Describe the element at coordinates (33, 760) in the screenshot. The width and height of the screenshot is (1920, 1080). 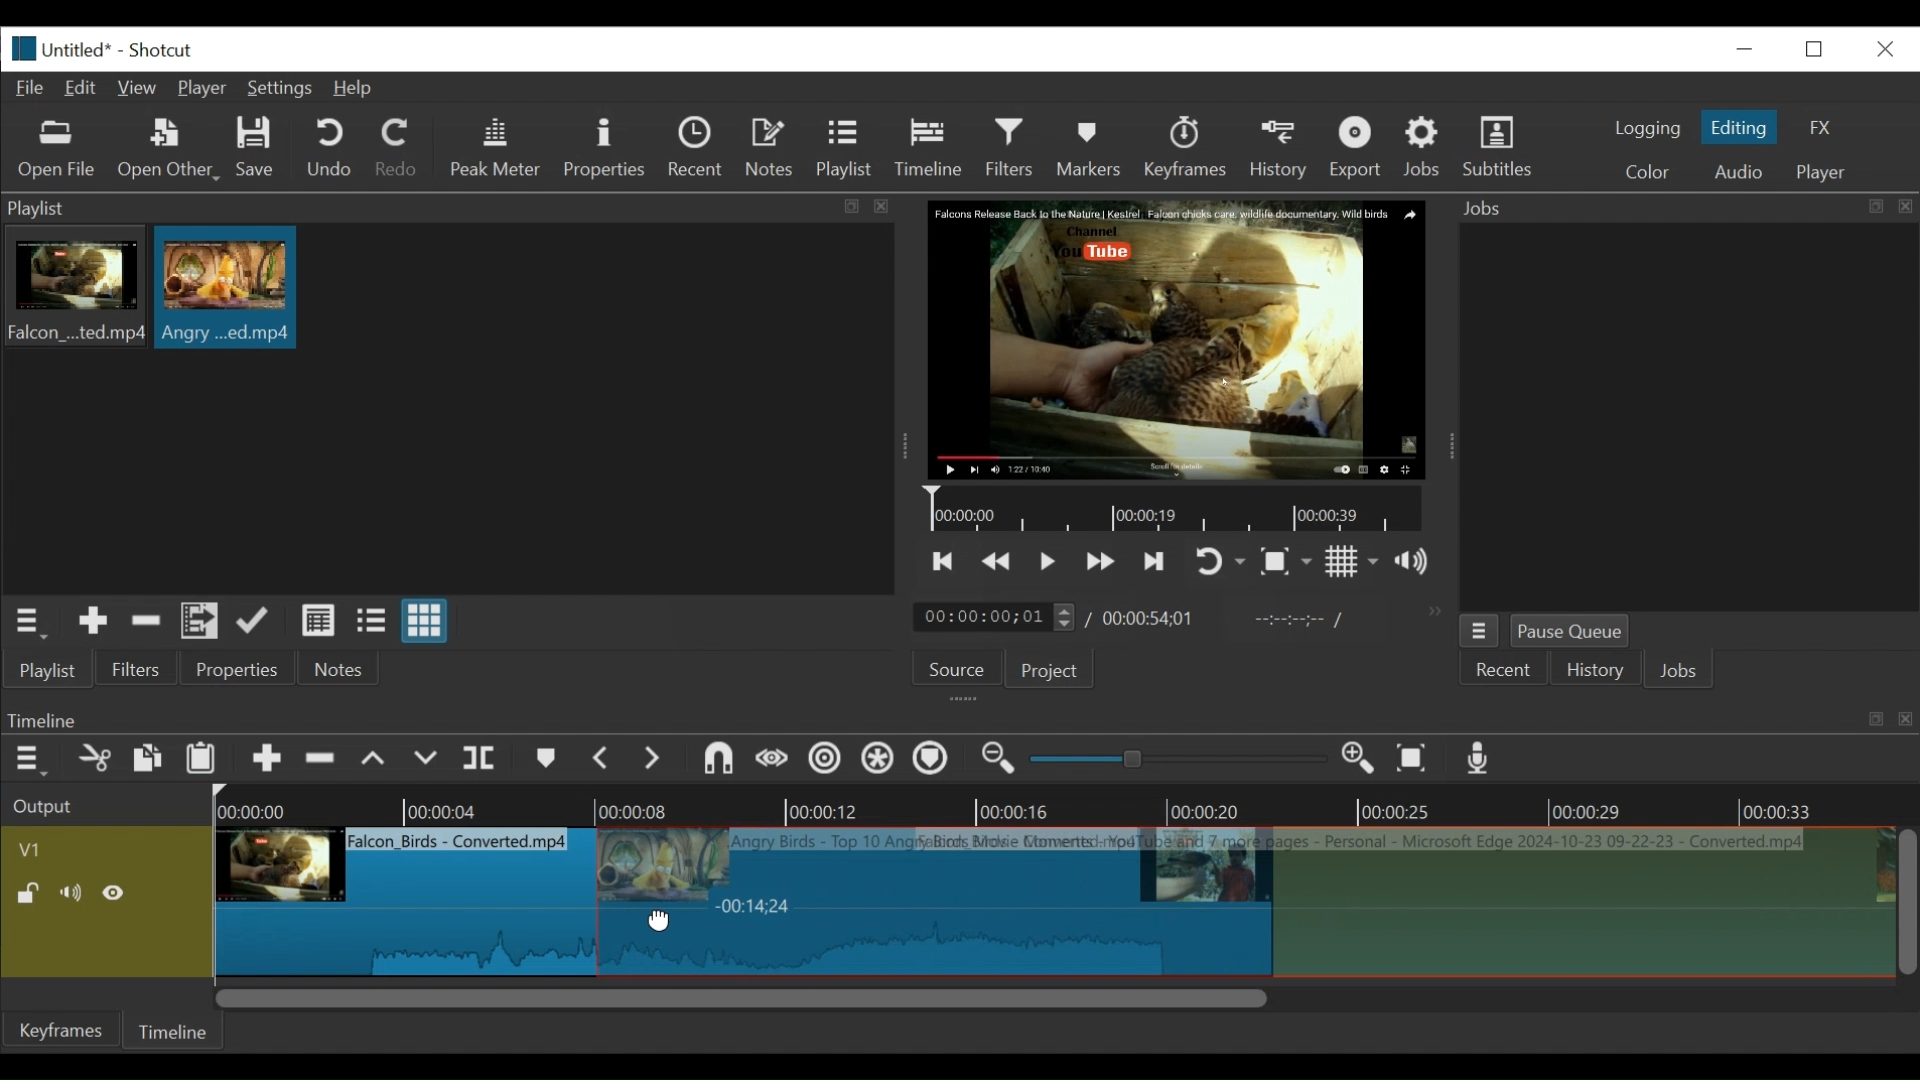
I see `Timeline menu` at that location.